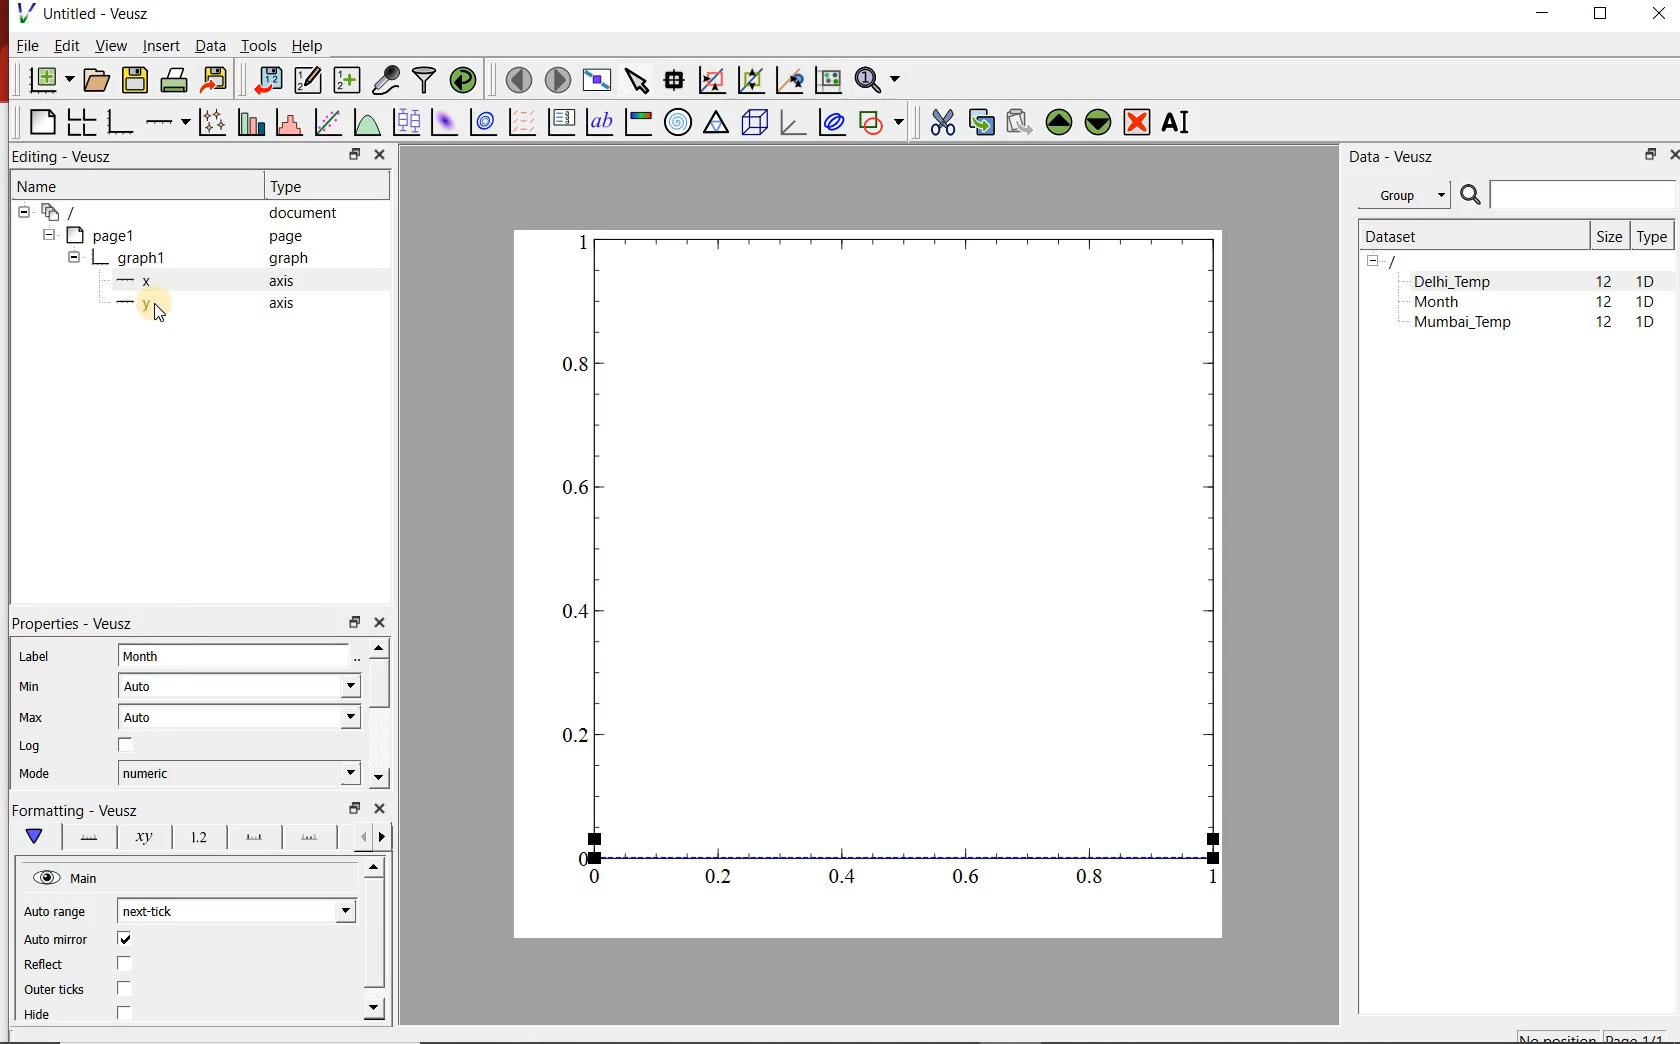  Describe the element at coordinates (712, 81) in the screenshot. I see `click or draw a rectangle to zoom graph indexes` at that location.